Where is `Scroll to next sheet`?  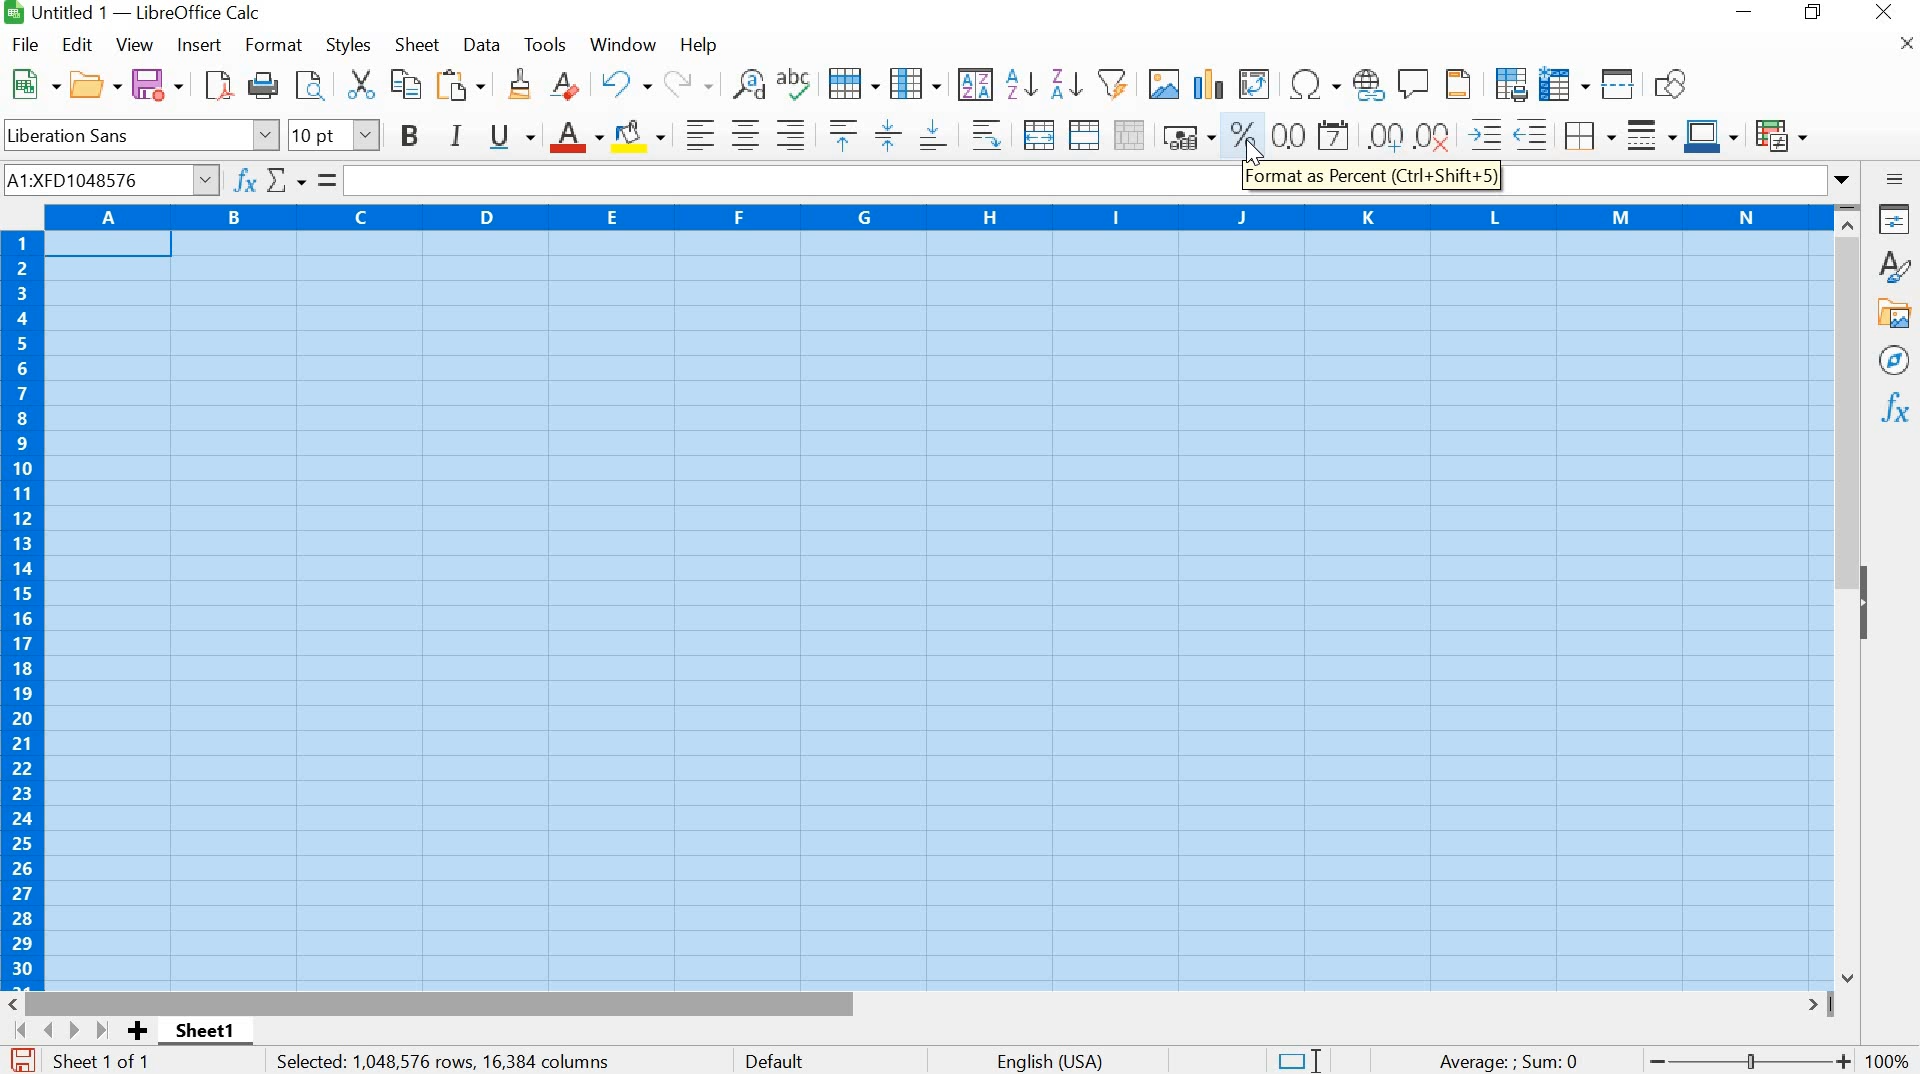 Scroll to next sheet is located at coordinates (58, 1030).